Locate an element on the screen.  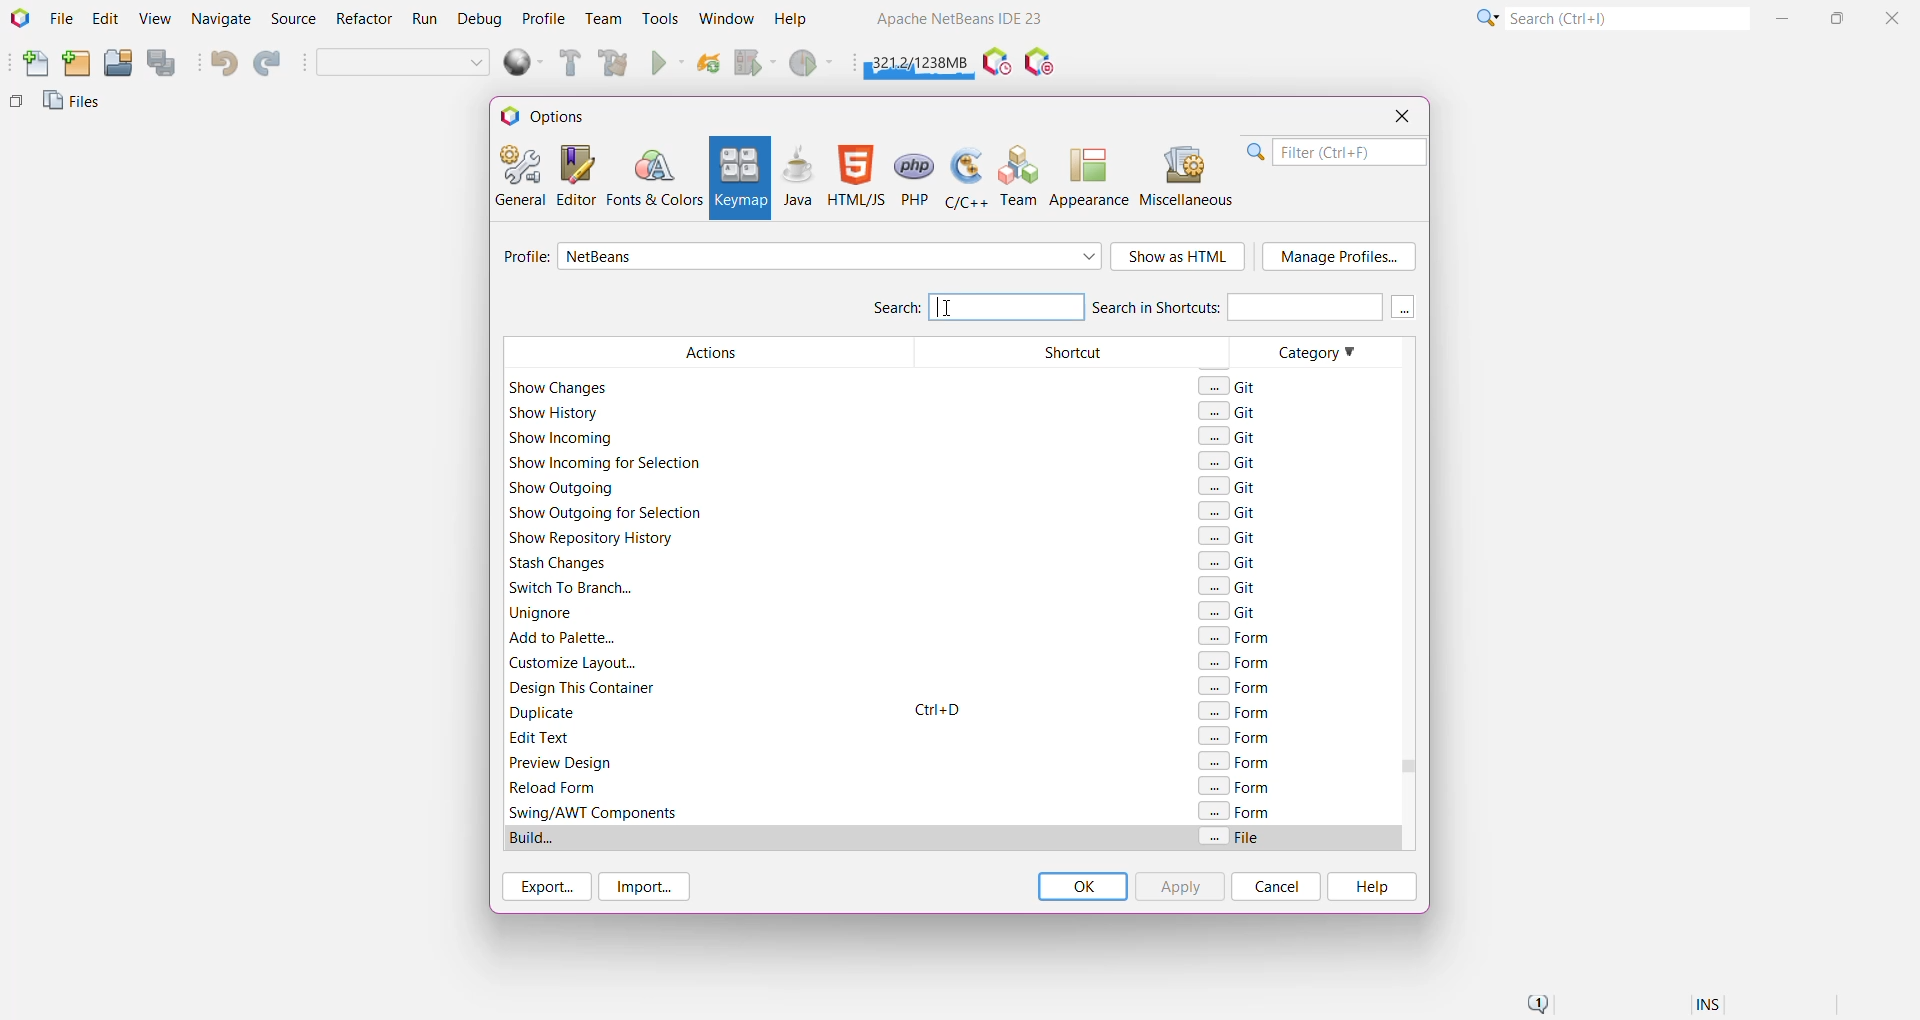
Build Main Project is located at coordinates (567, 63).